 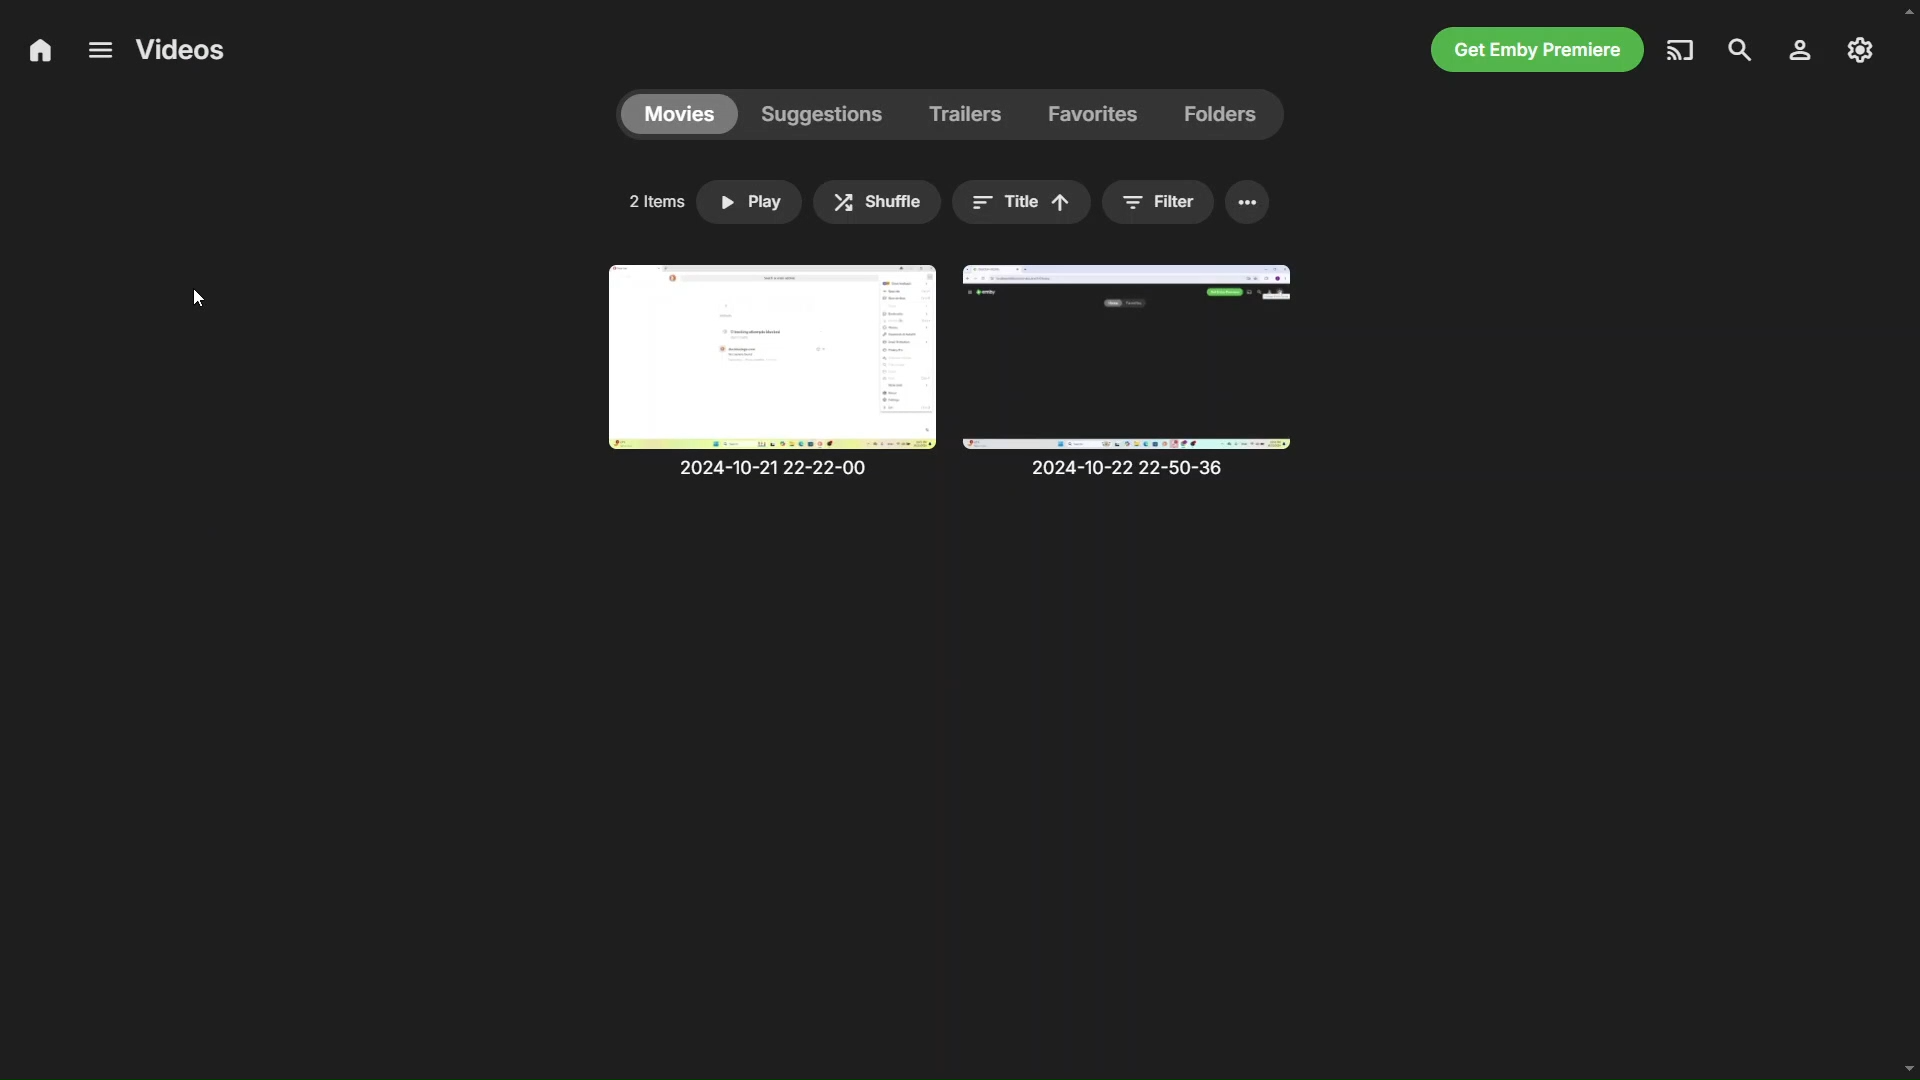 What do you see at coordinates (99, 51) in the screenshot?
I see `menu` at bounding box center [99, 51].